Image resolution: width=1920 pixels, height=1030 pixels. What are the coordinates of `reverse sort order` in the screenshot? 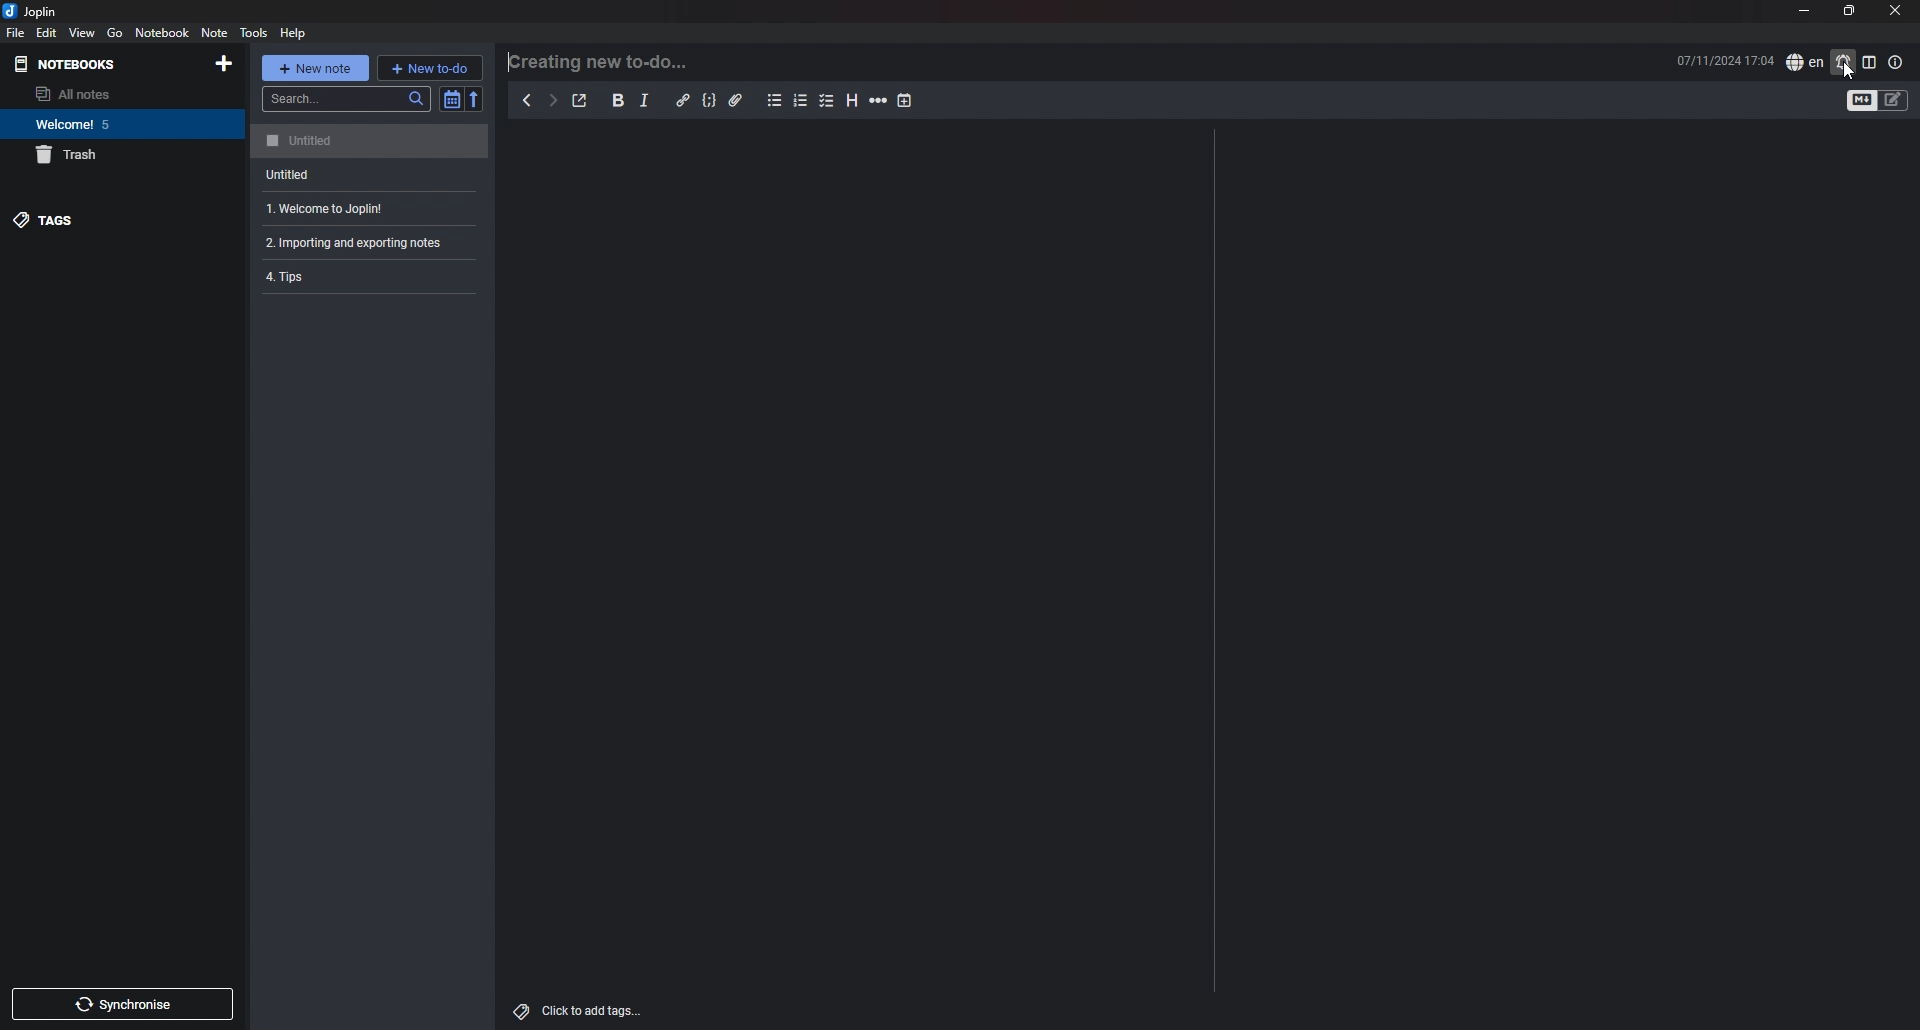 It's located at (475, 99).